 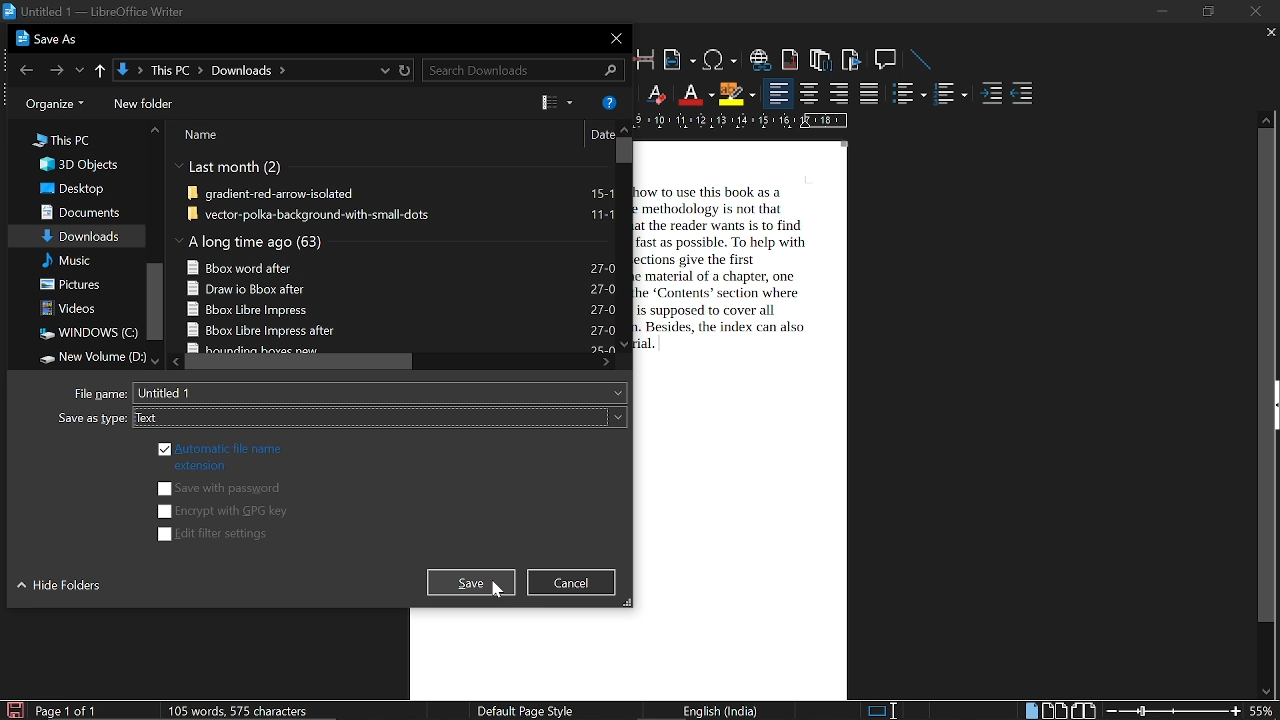 What do you see at coordinates (174, 362) in the screenshot?
I see `move left` at bounding box center [174, 362].